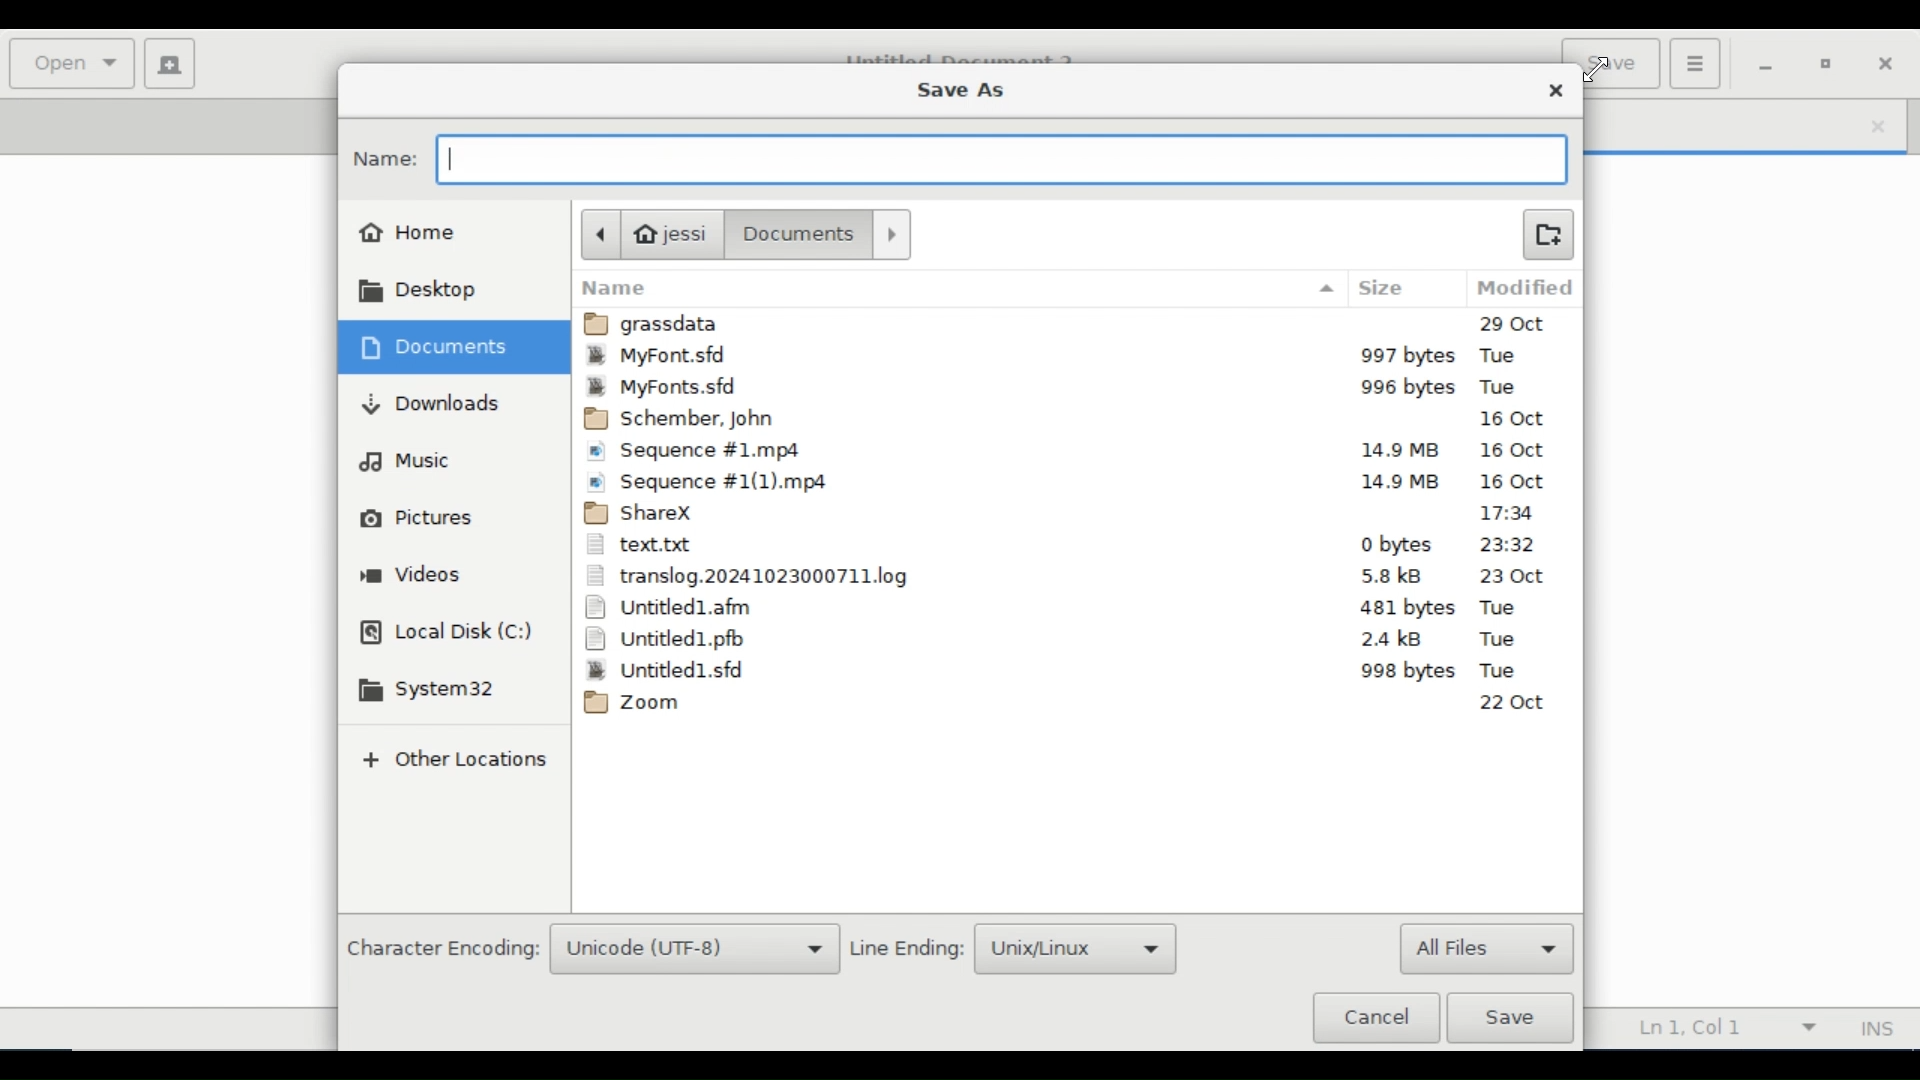 Image resolution: width=1920 pixels, height=1080 pixels. What do you see at coordinates (411, 576) in the screenshot?
I see `Videos` at bounding box center [411, 576].